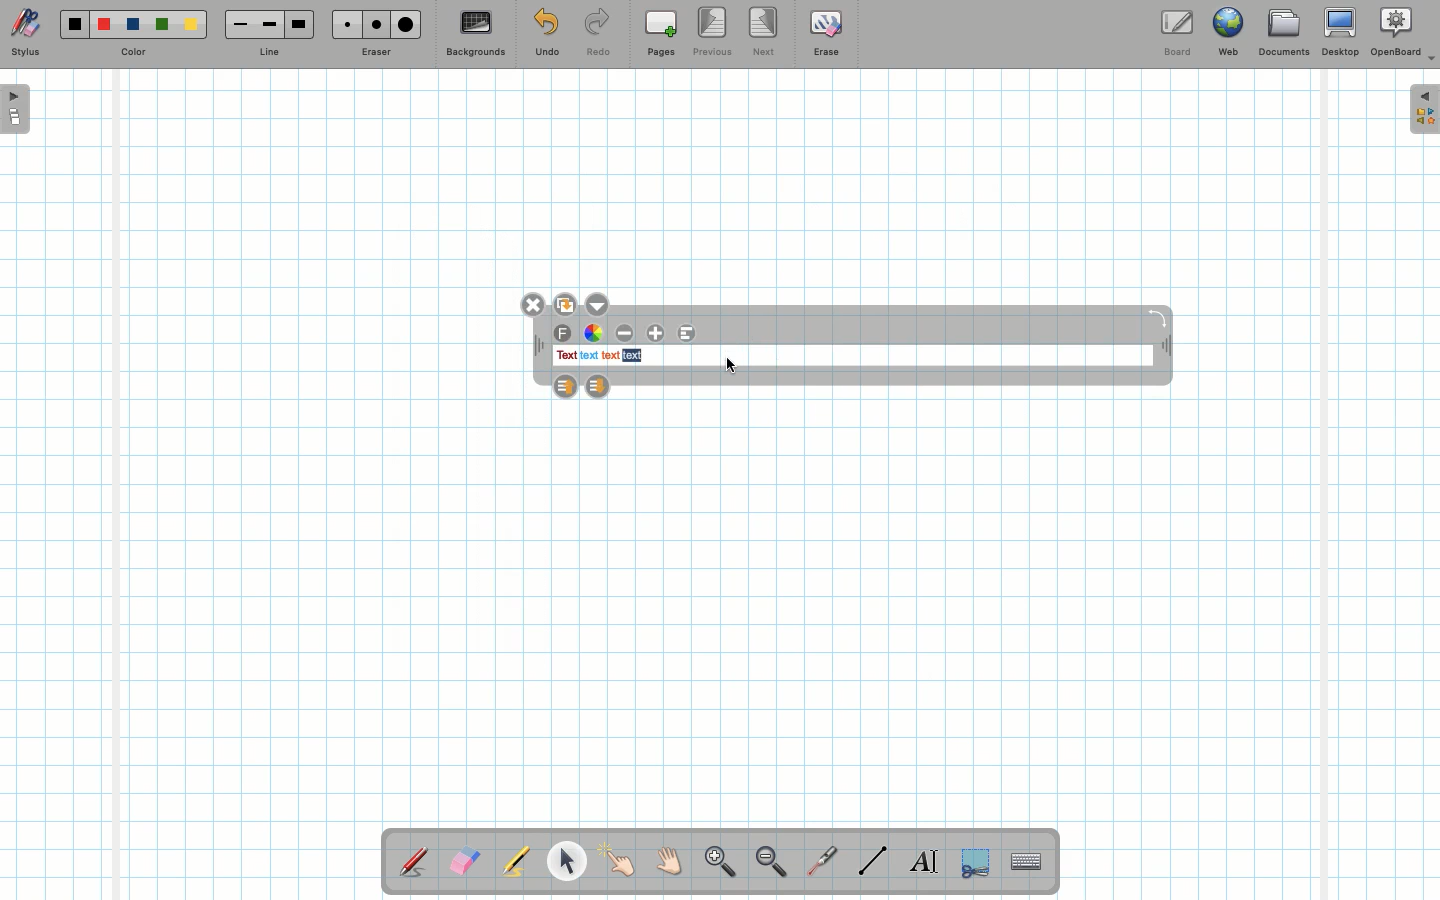  Describe the element at coordinates (514, 863) in the screenshot. I see `Highlighter` at that location.